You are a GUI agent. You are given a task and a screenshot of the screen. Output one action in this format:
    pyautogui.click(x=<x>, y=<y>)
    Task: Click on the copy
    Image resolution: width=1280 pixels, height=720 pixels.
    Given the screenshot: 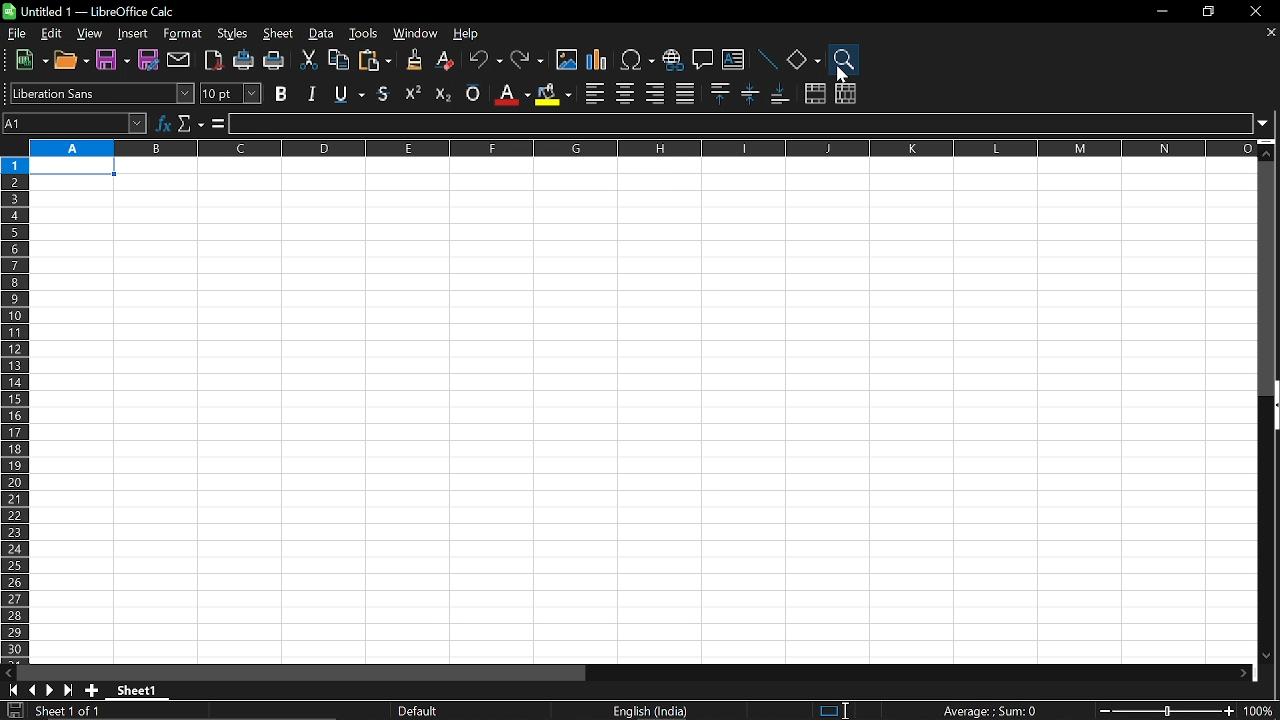 What is the action you would take?
    pyautogui.click(x=337, y=63)
    